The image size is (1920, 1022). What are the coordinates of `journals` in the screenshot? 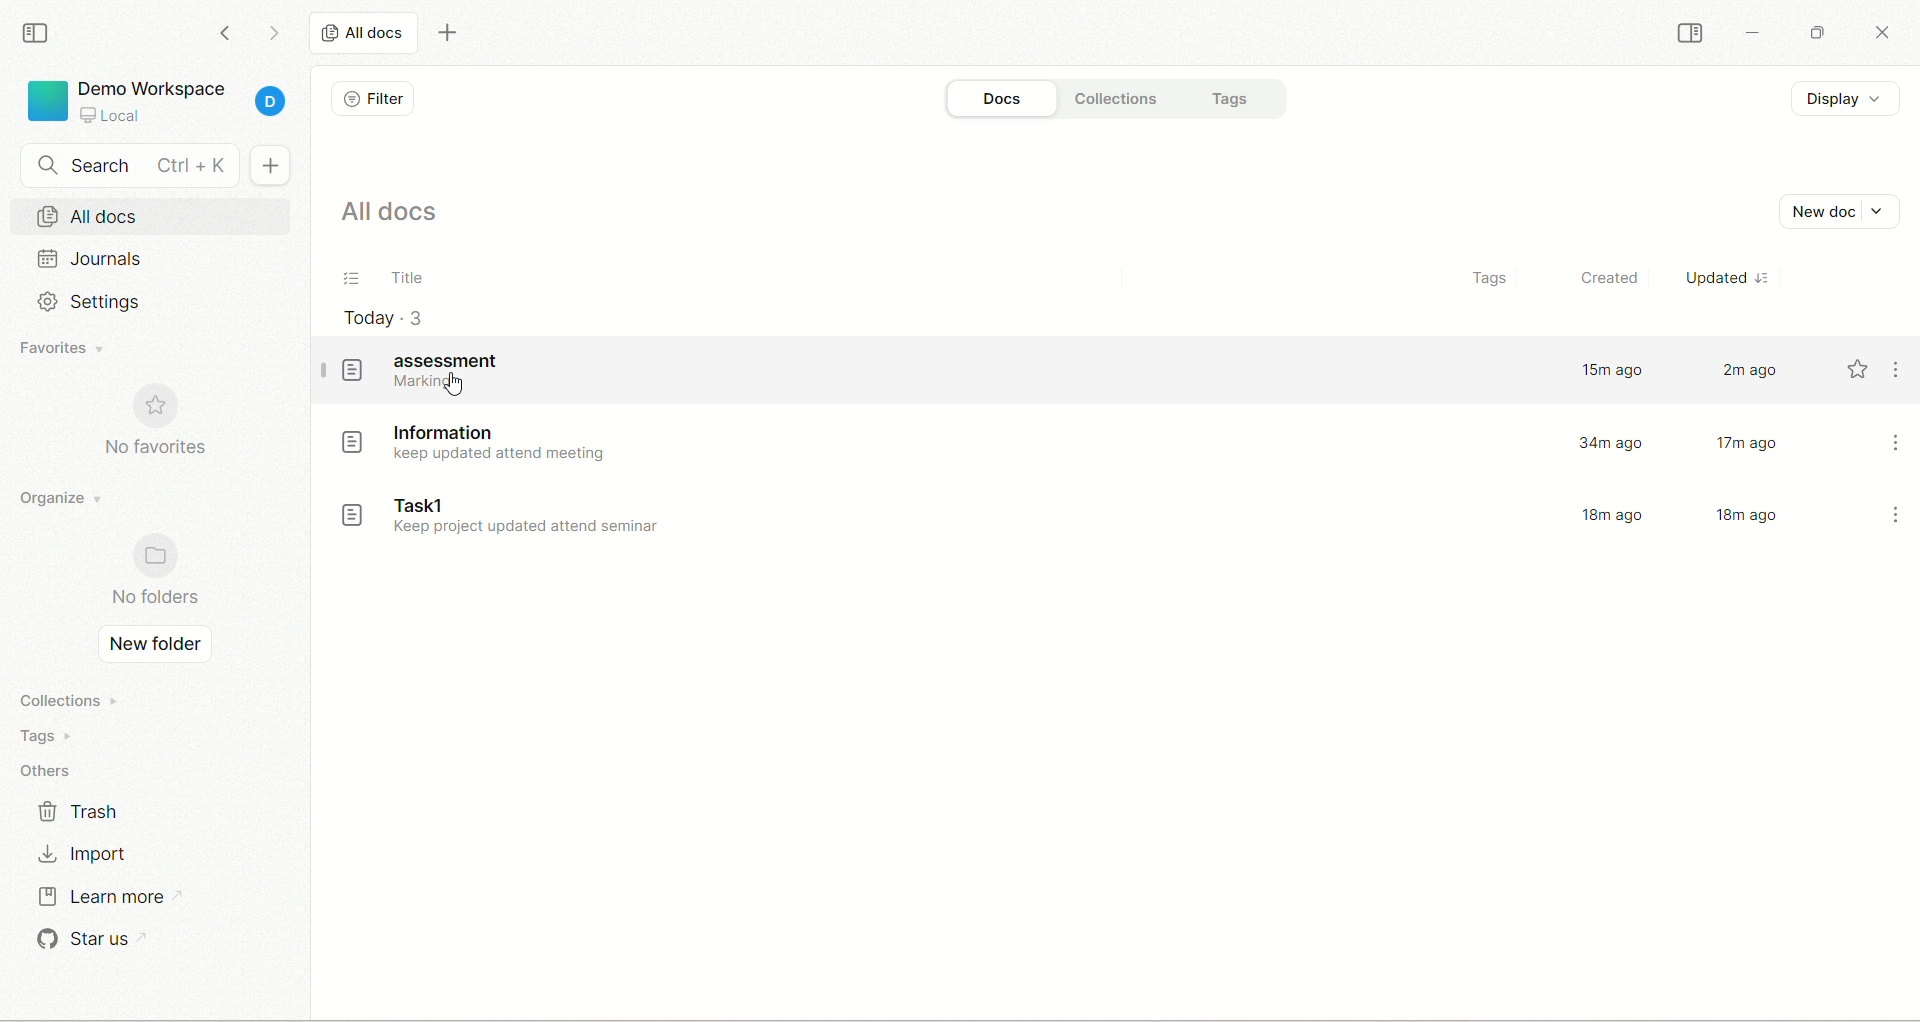 It's located at (92, 257).